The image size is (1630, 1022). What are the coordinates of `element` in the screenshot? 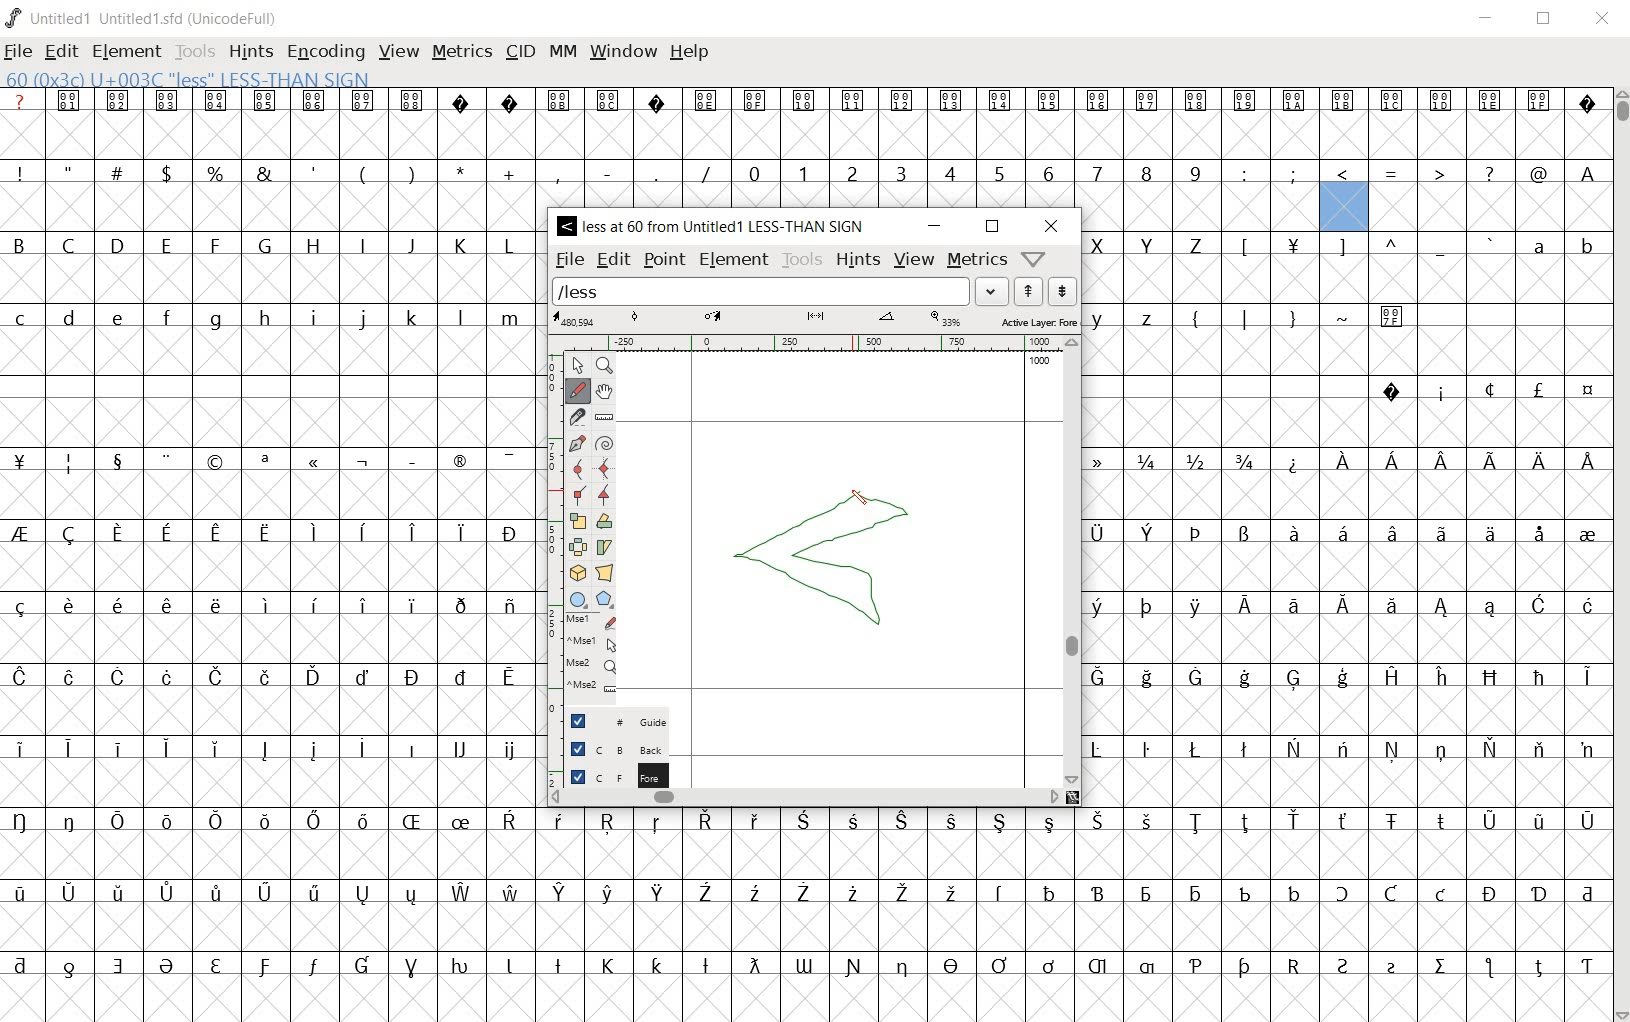 It's located at (735, 261).